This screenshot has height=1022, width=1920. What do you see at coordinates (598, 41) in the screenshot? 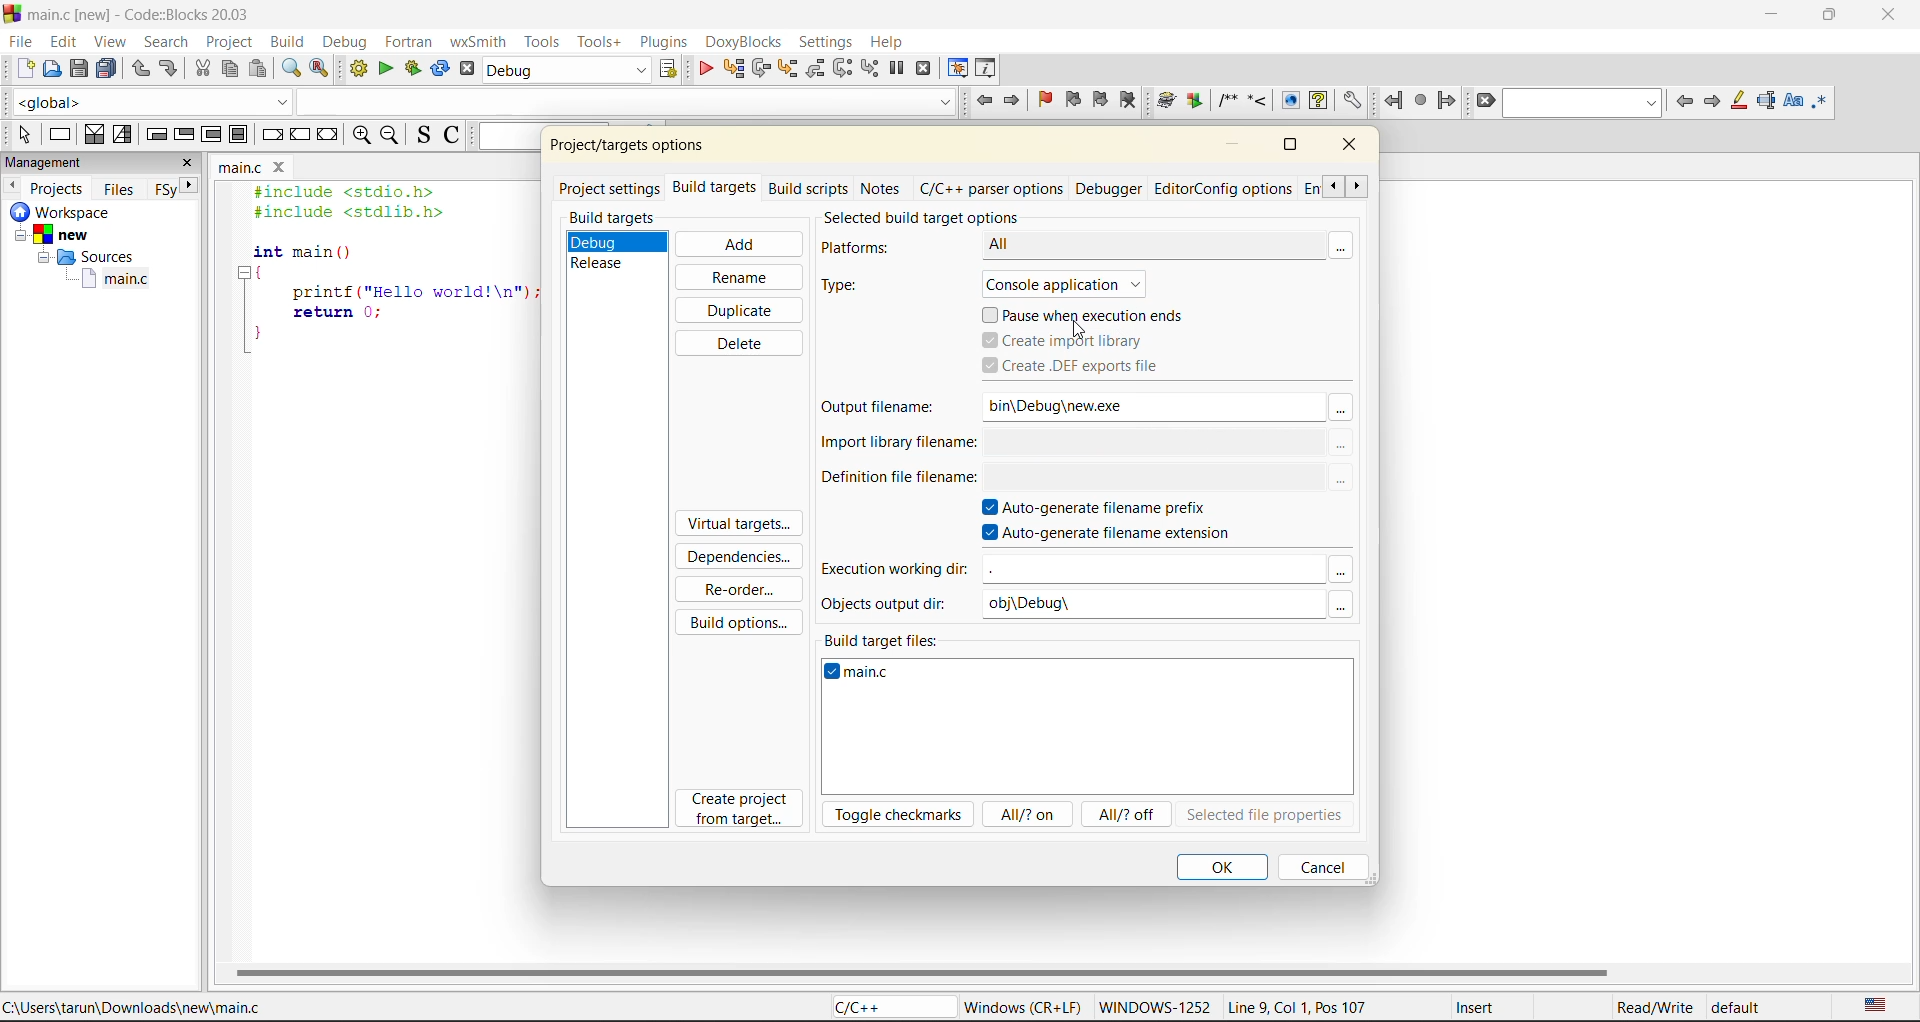
I see `tools+` at bounding box center [598, 41].